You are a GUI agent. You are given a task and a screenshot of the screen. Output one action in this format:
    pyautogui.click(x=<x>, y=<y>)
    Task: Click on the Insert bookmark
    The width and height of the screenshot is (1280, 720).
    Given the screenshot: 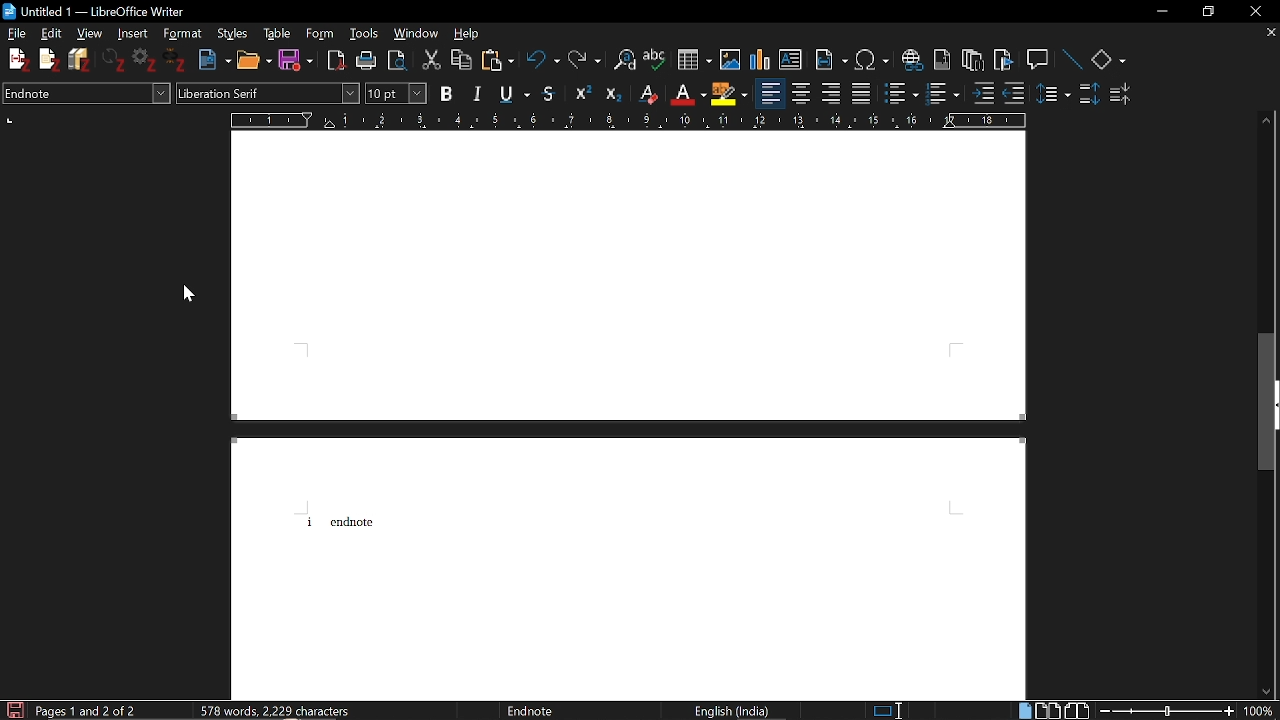 What is the action you would take?
    pyautogui.click(x=1005, y=64)
    